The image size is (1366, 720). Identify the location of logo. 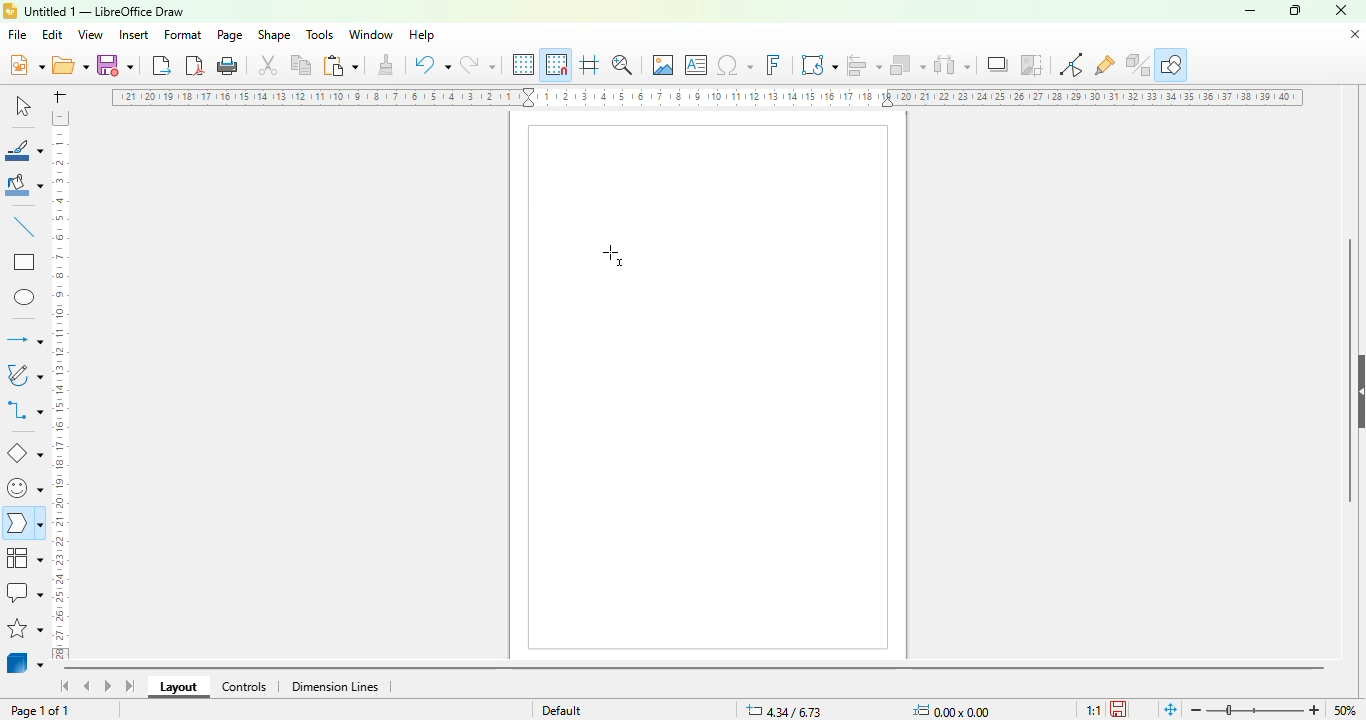
(10, 11).